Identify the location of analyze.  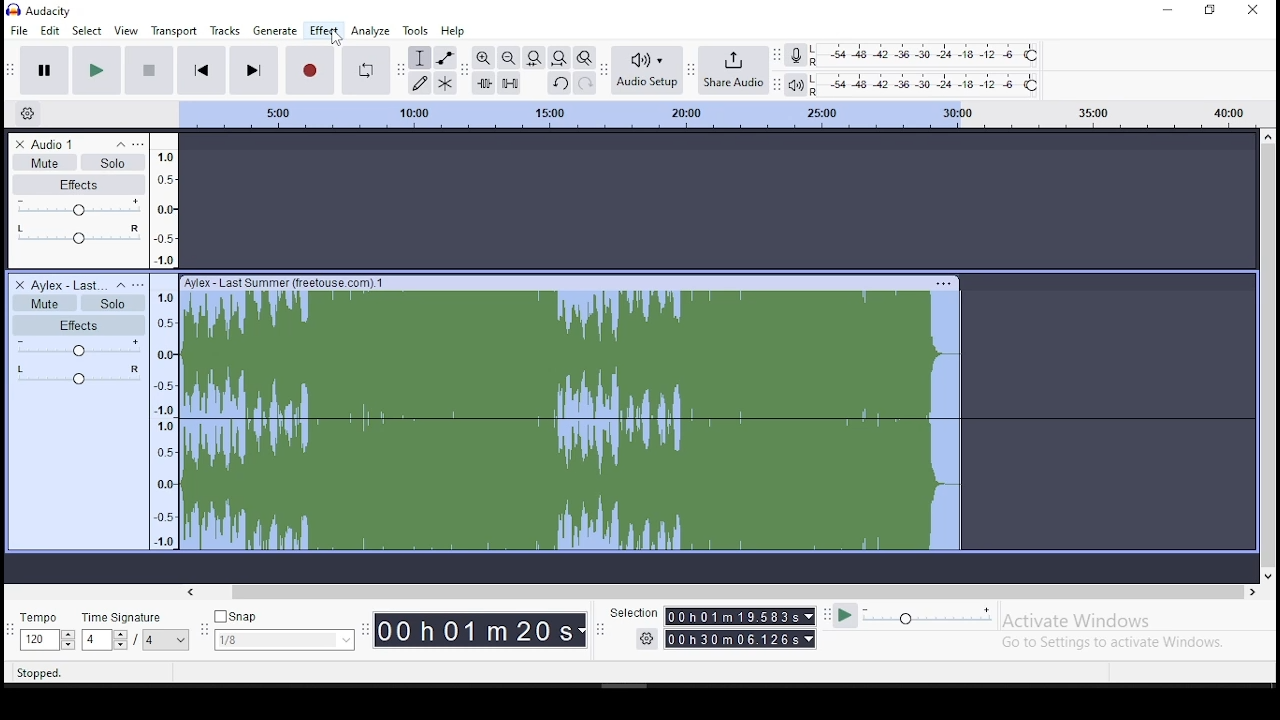
(370, 31).